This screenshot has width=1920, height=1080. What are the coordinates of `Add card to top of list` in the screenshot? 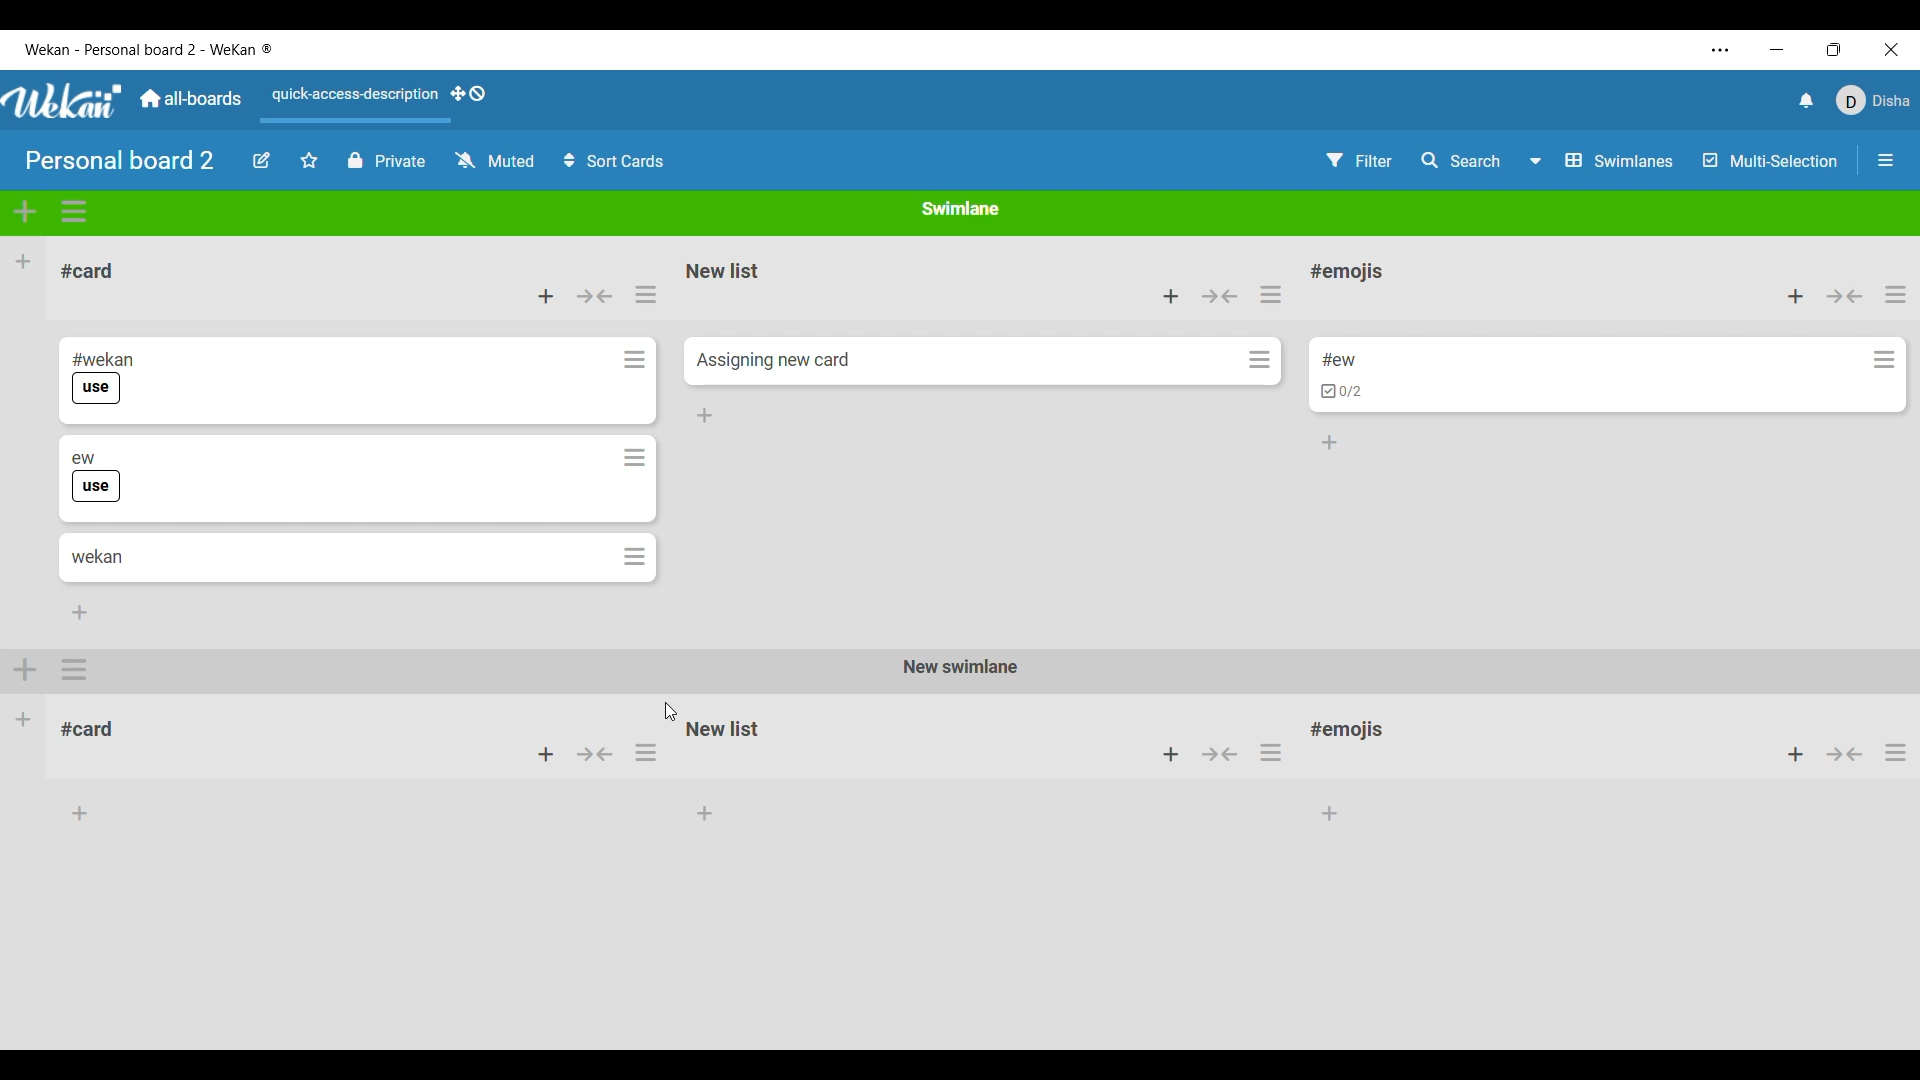 It's located at (1171, 296).